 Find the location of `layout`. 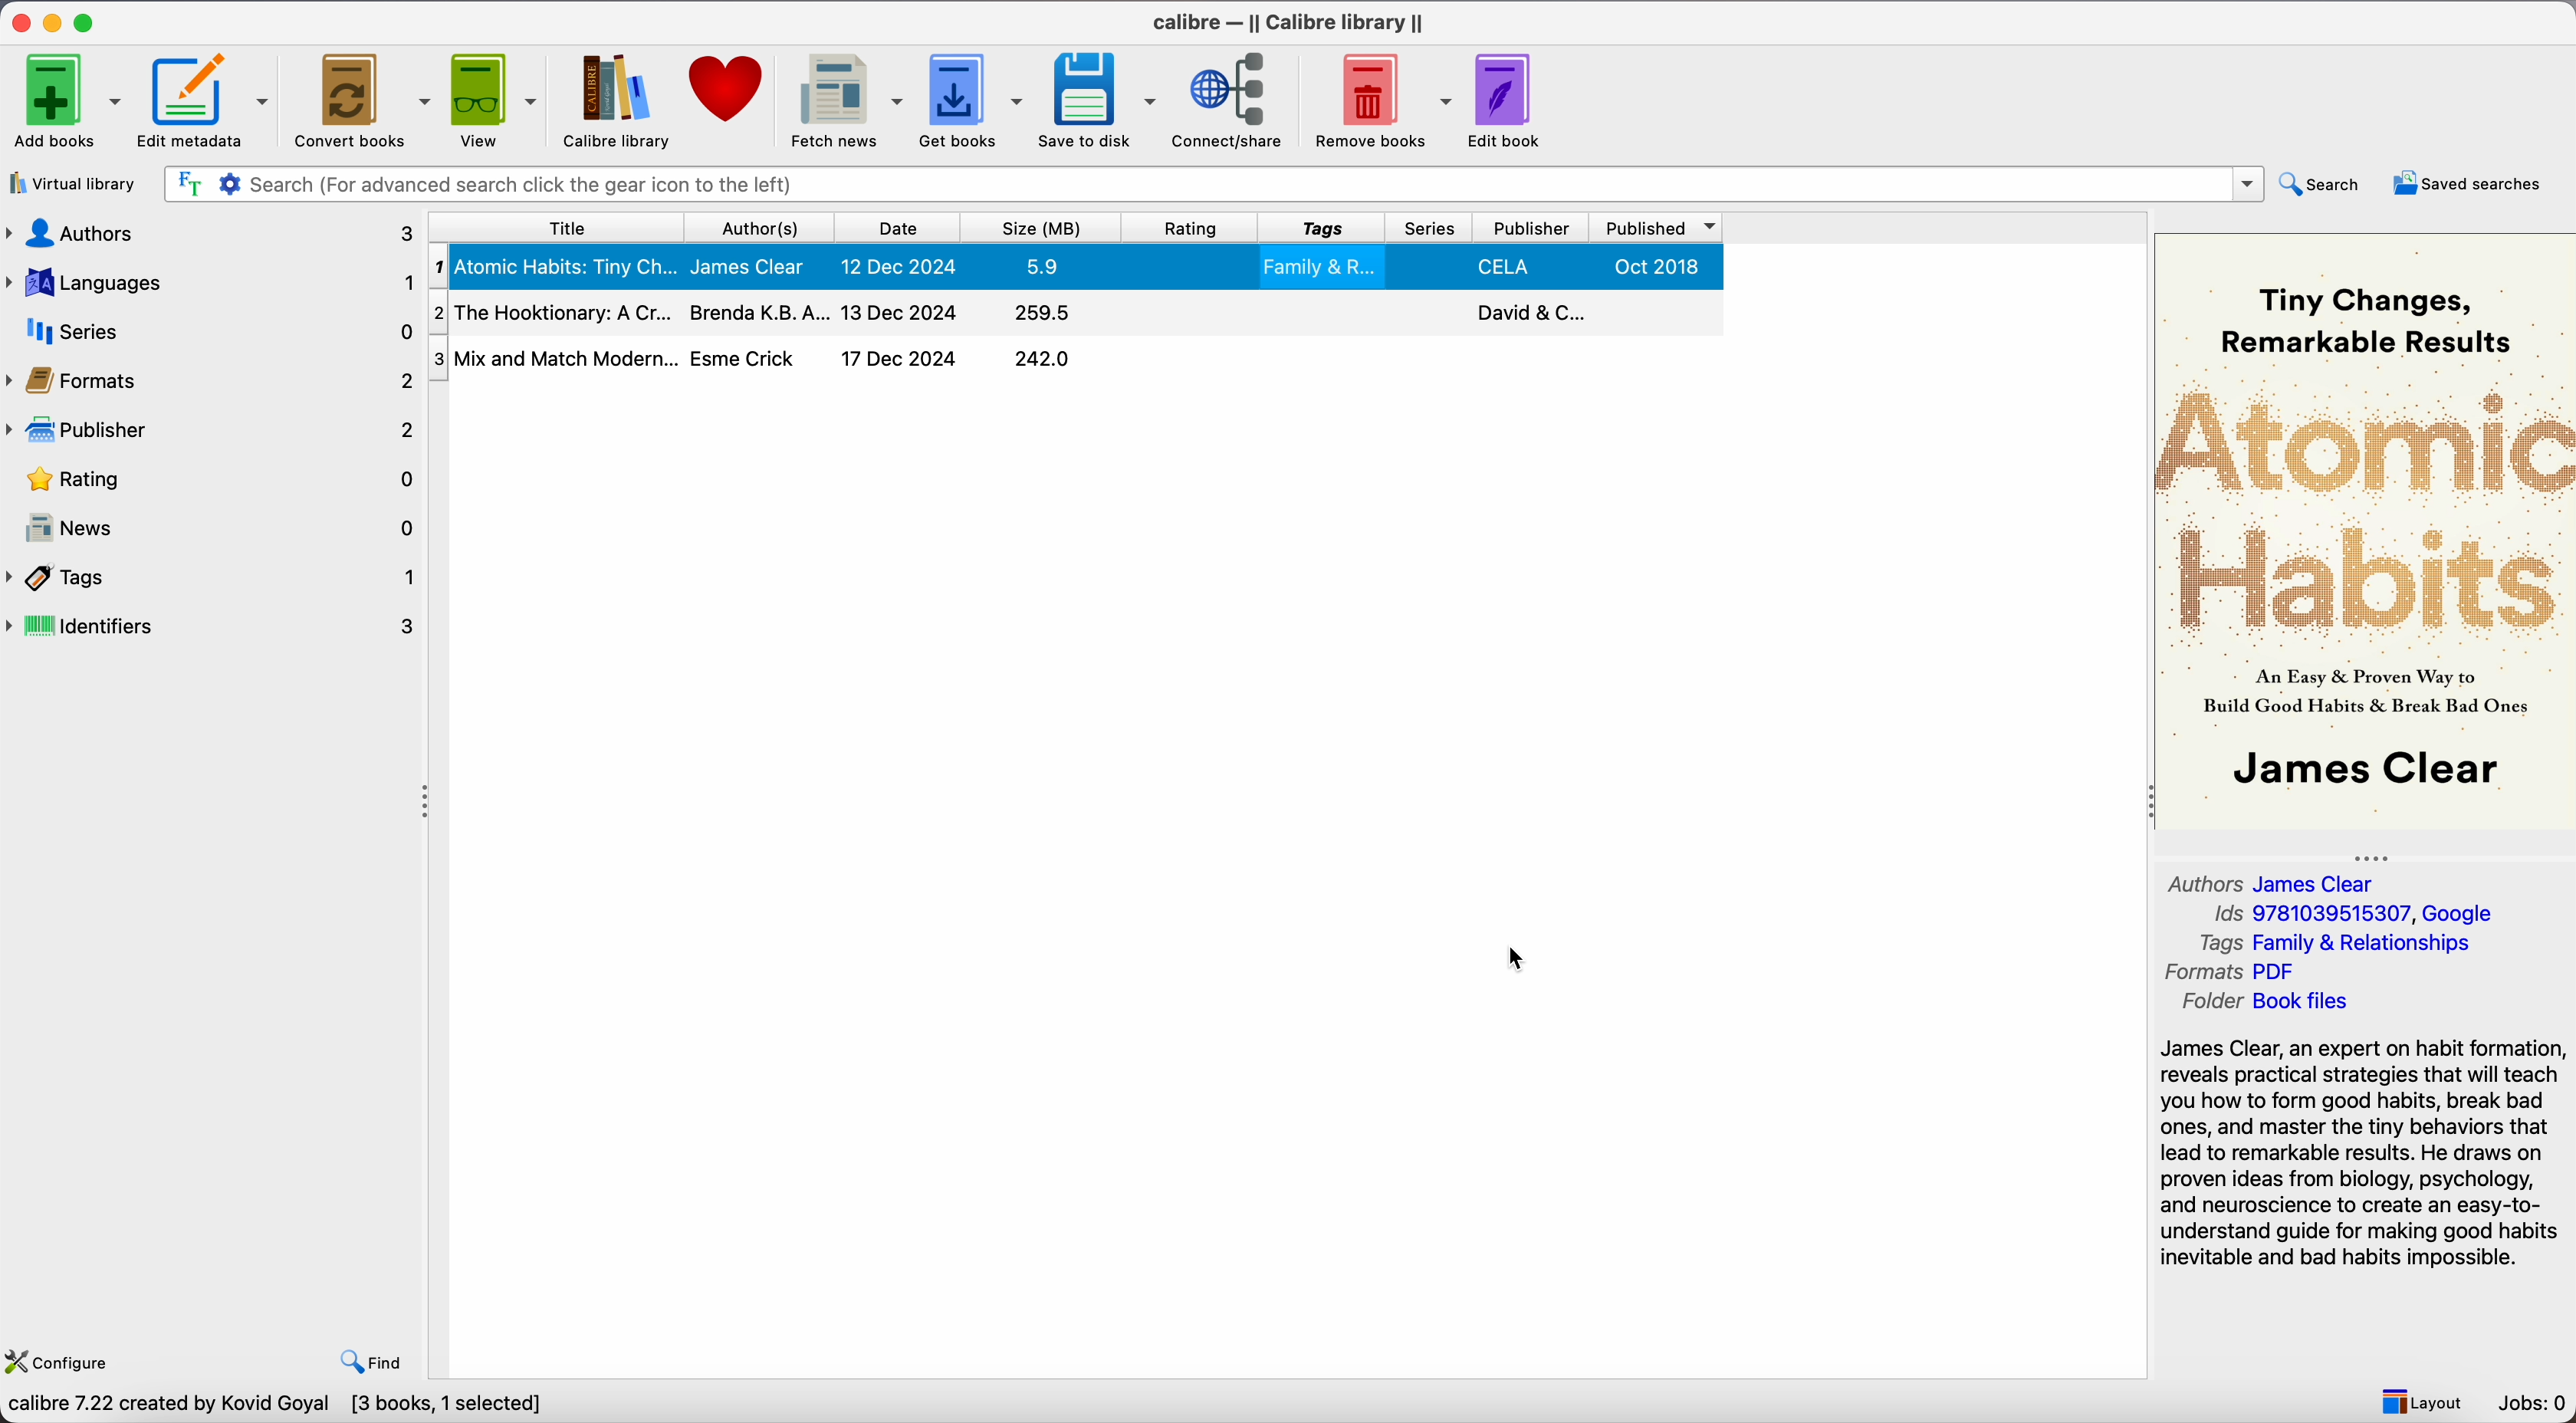

layout is located at coordinates (2423, 1401).